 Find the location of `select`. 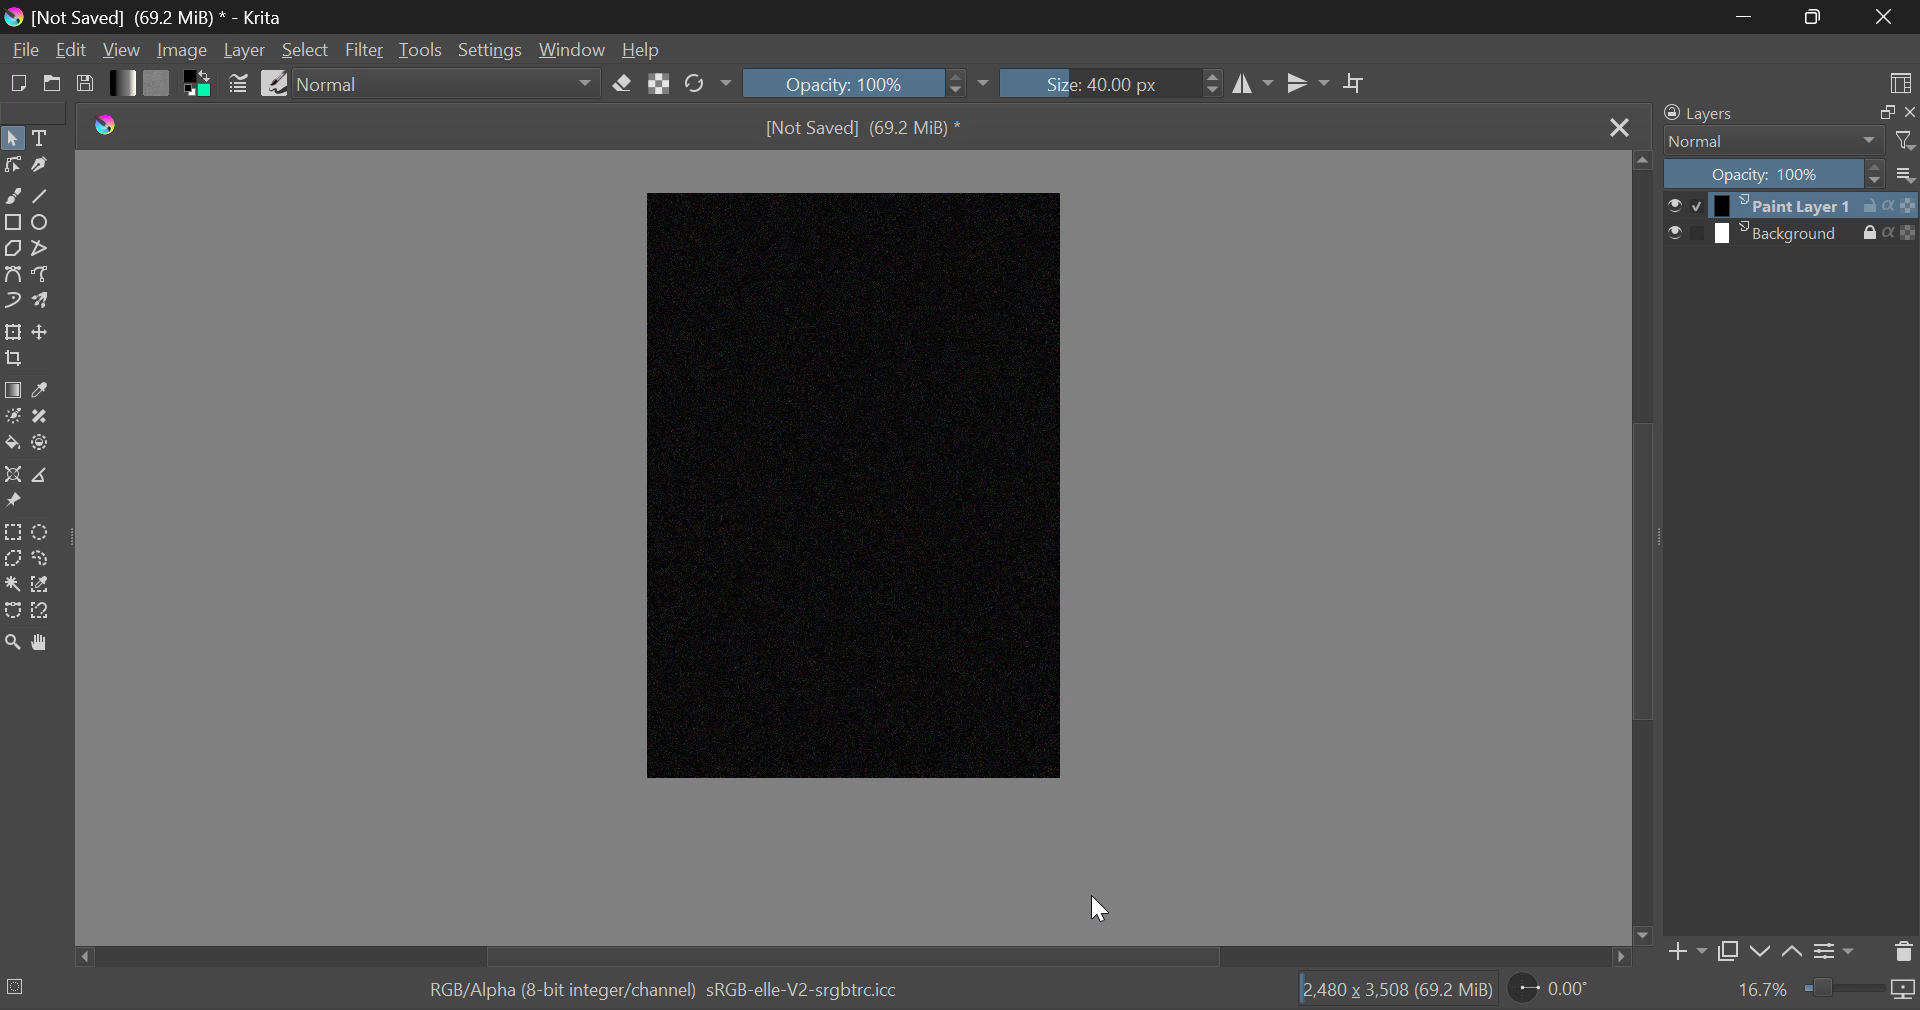

select is located at coordinates (1670, 232).